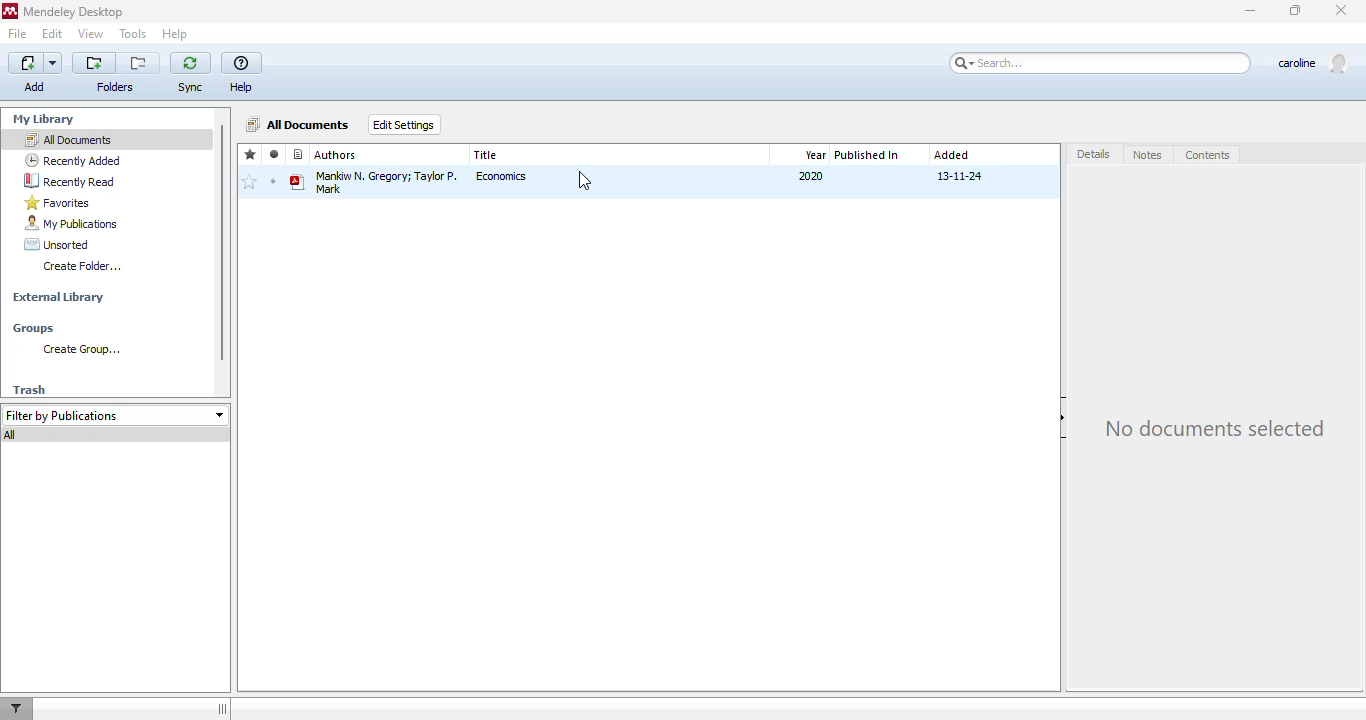 This screenshot has height=720, width=1366. I want to click on cursor, so click(584, 181).